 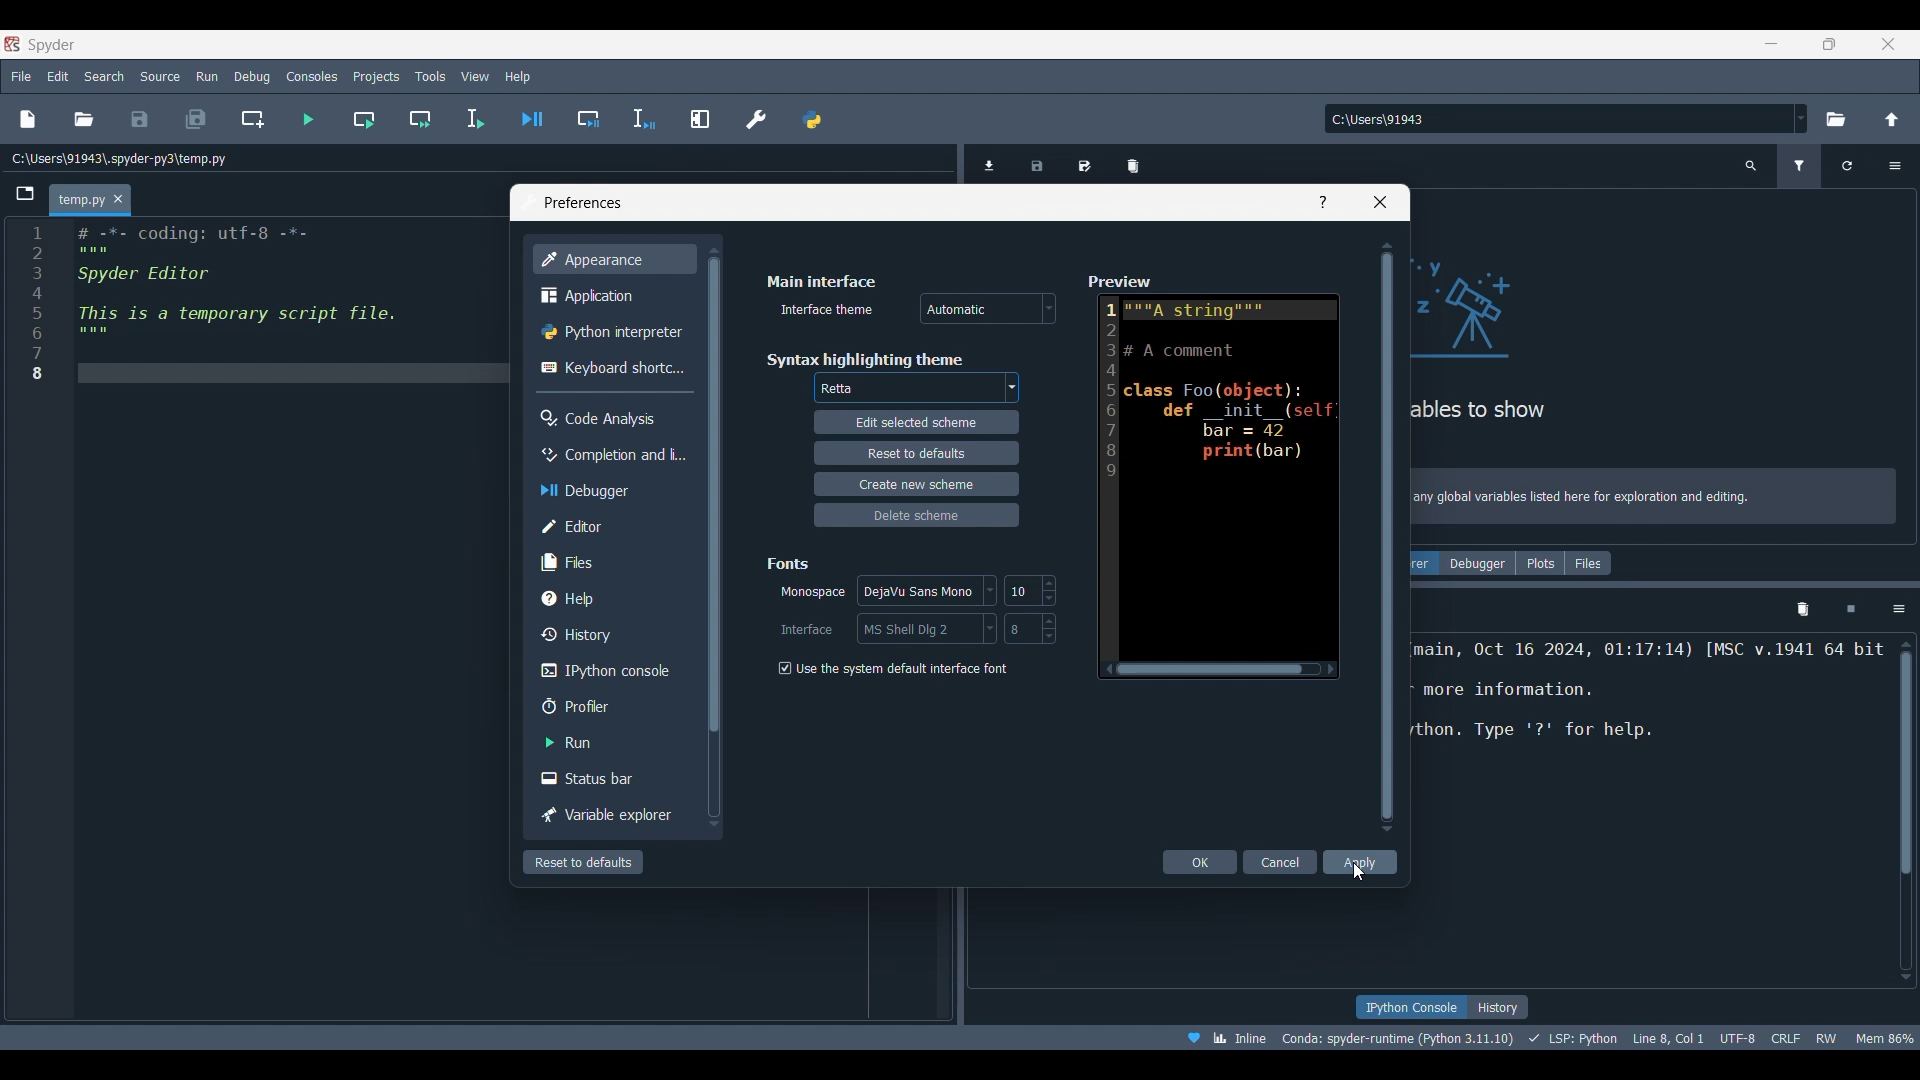 What do you see at coordinates (21, 73) in the screenshot?
I see `File menu` at bounding box center [21, 73].